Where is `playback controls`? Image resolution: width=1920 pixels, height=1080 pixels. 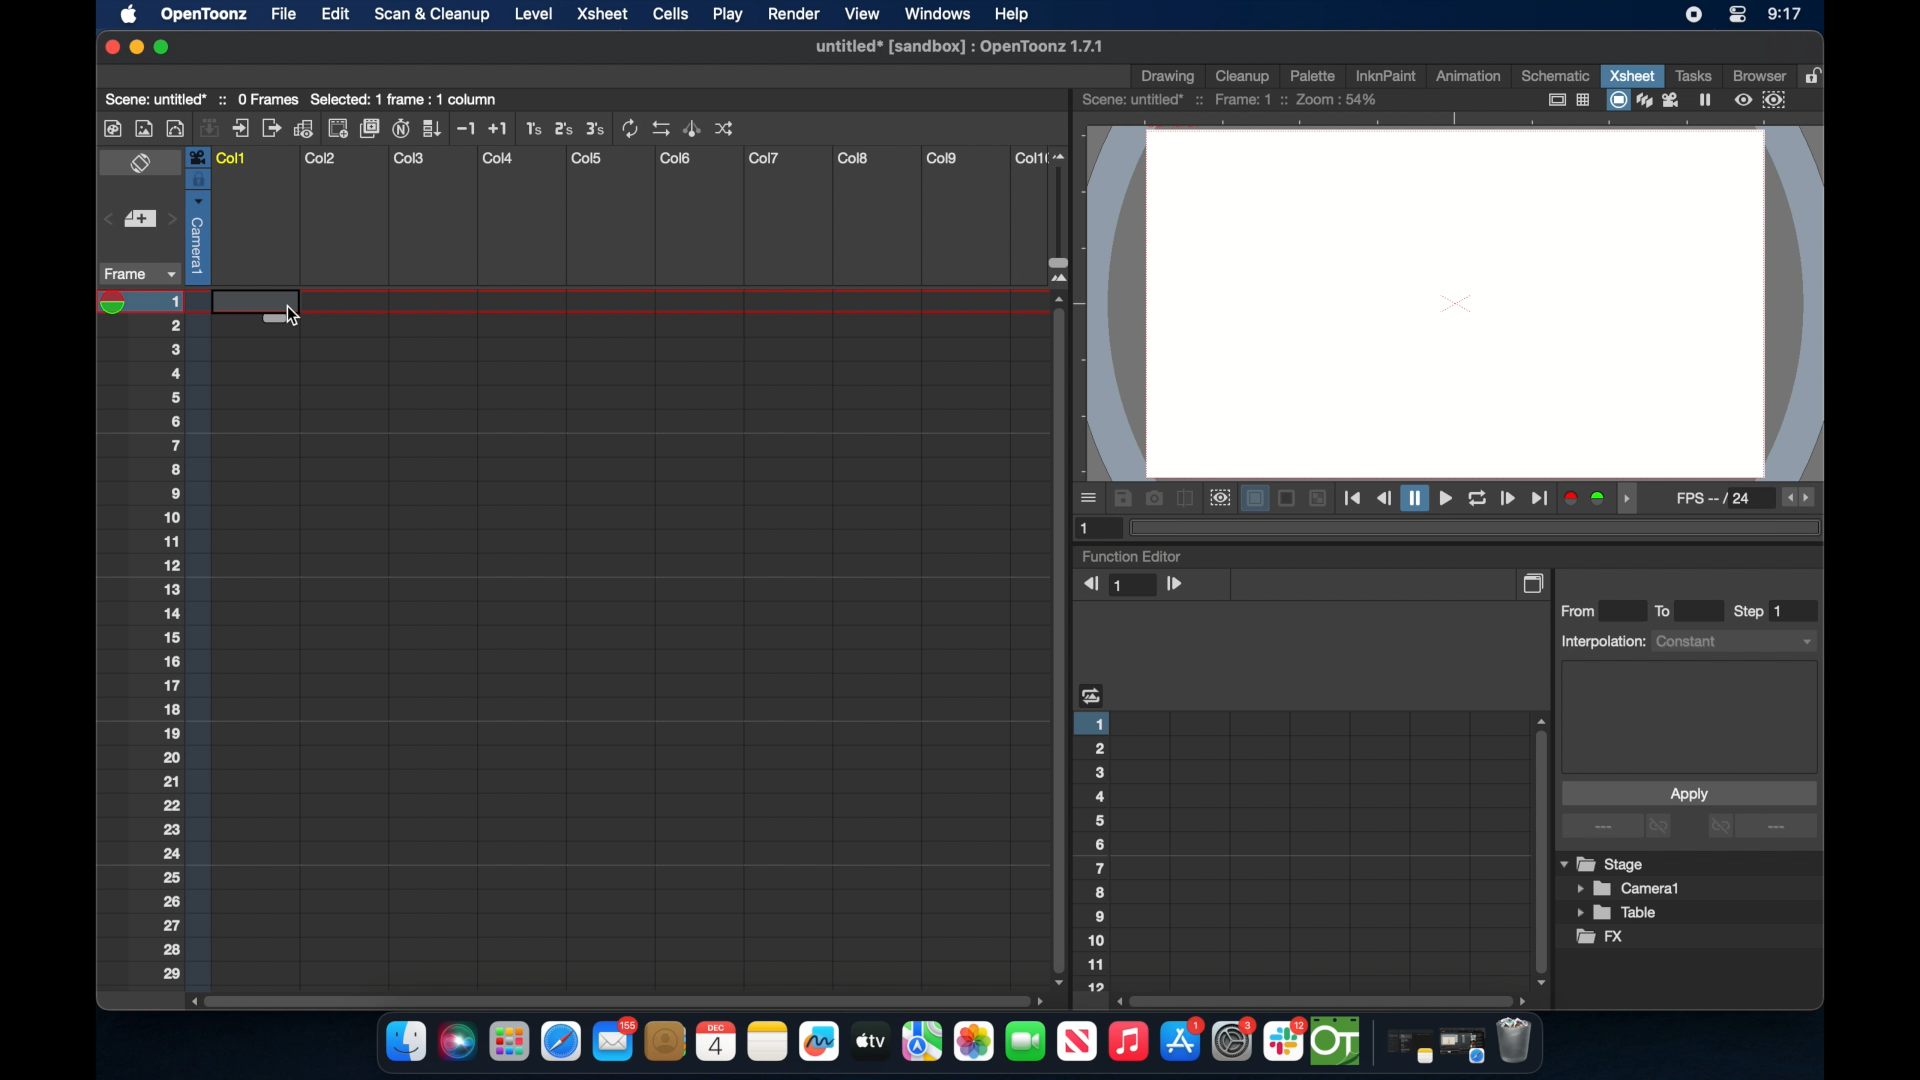 playback controls is located at coordinates (1446, 499).